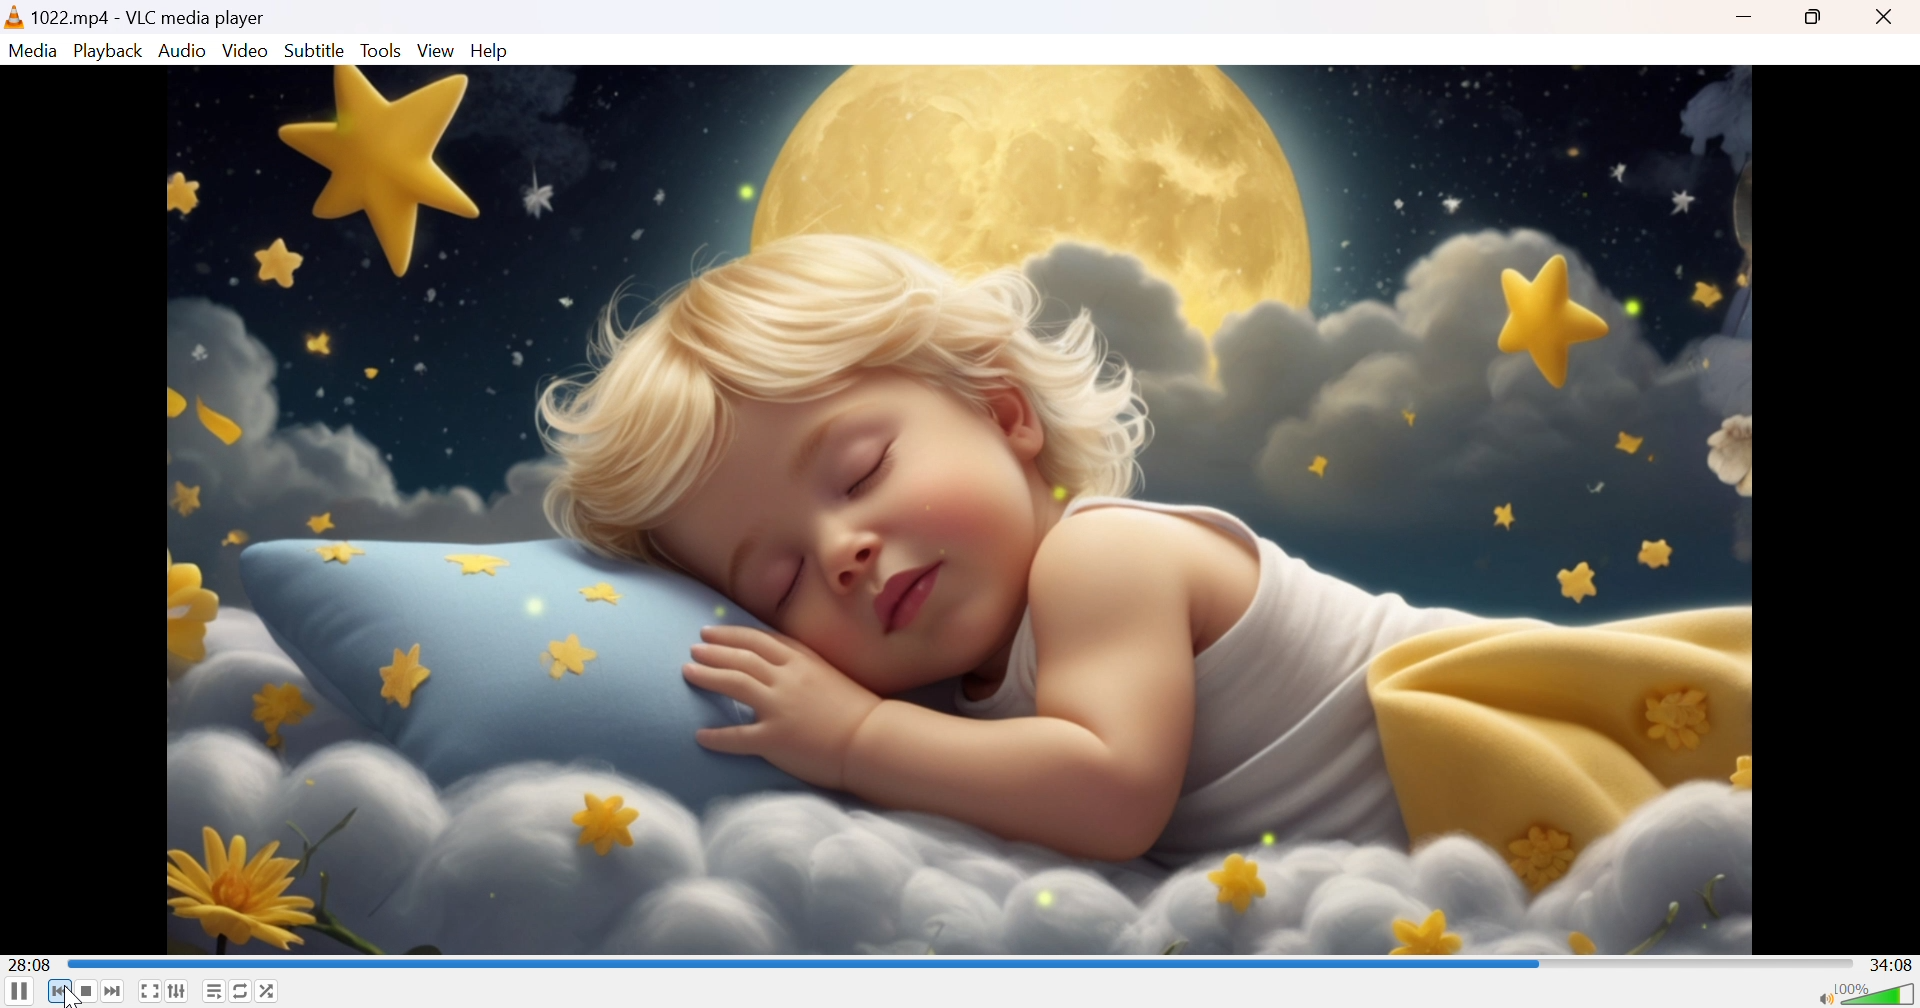 Image resolution: width=1920 pixels, height=1008 pixels. What do you see at coordinates (384, 50) in the screenshot?
I see `Tools` at bounding box center [384, 50].